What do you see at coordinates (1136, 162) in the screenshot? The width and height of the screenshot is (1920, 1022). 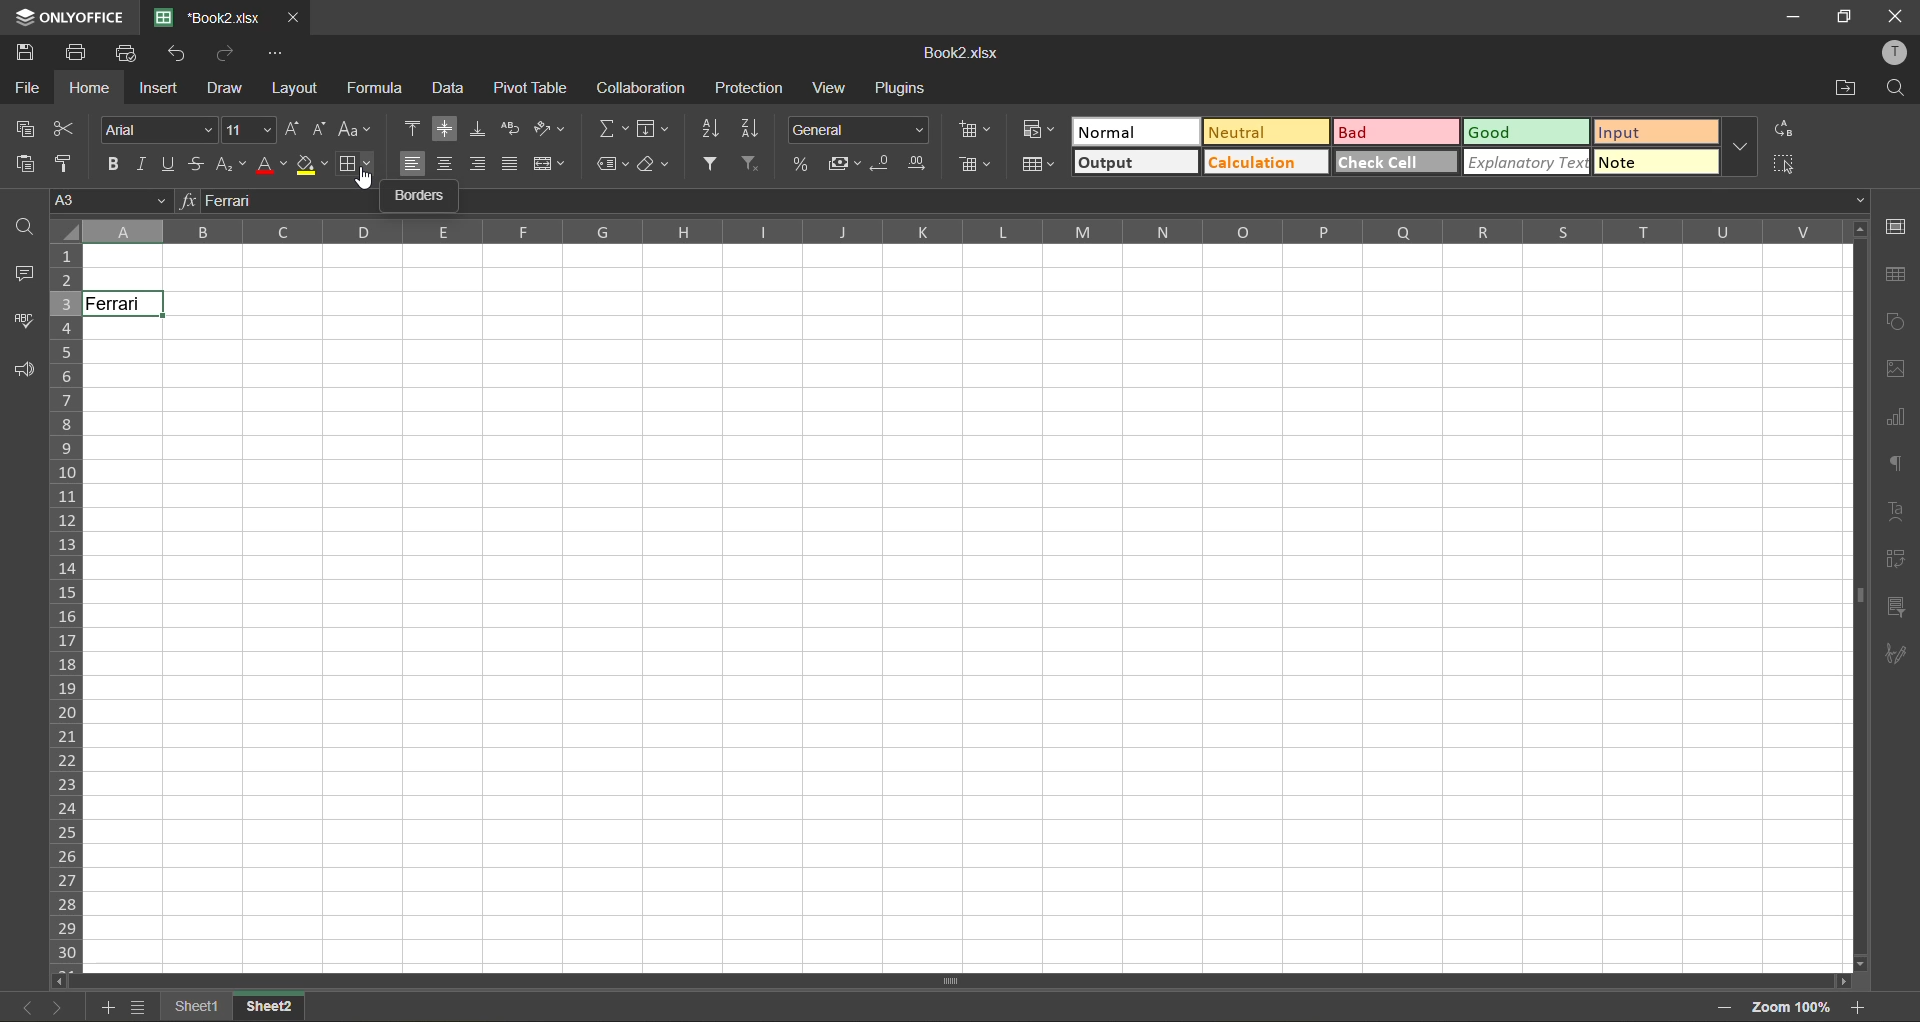 I see `output` at bounding box center [1136, 162].